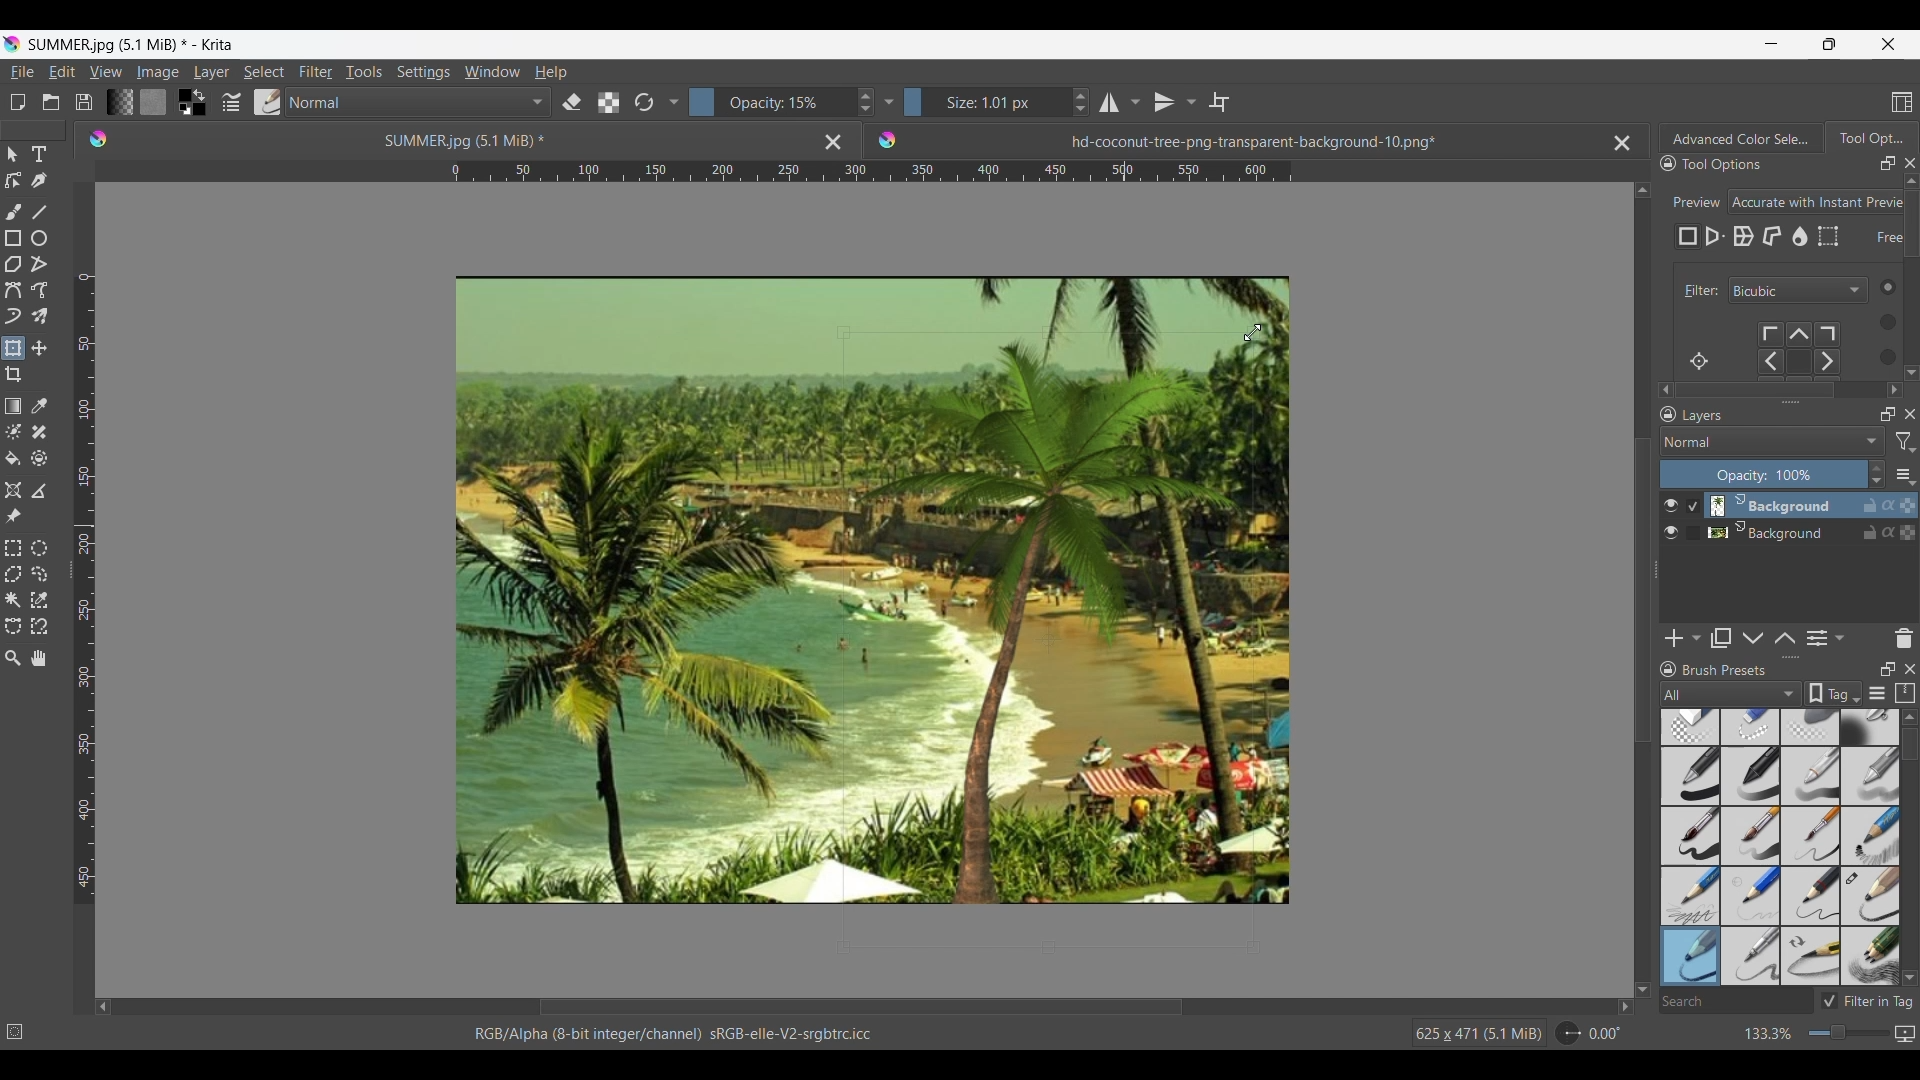 The width and height of the screenshot is (1920, 1080). What do you see at coordinates (1902, 102) in the screenshot?
I see `Choose workspace` at bounding box center [1902, 102].